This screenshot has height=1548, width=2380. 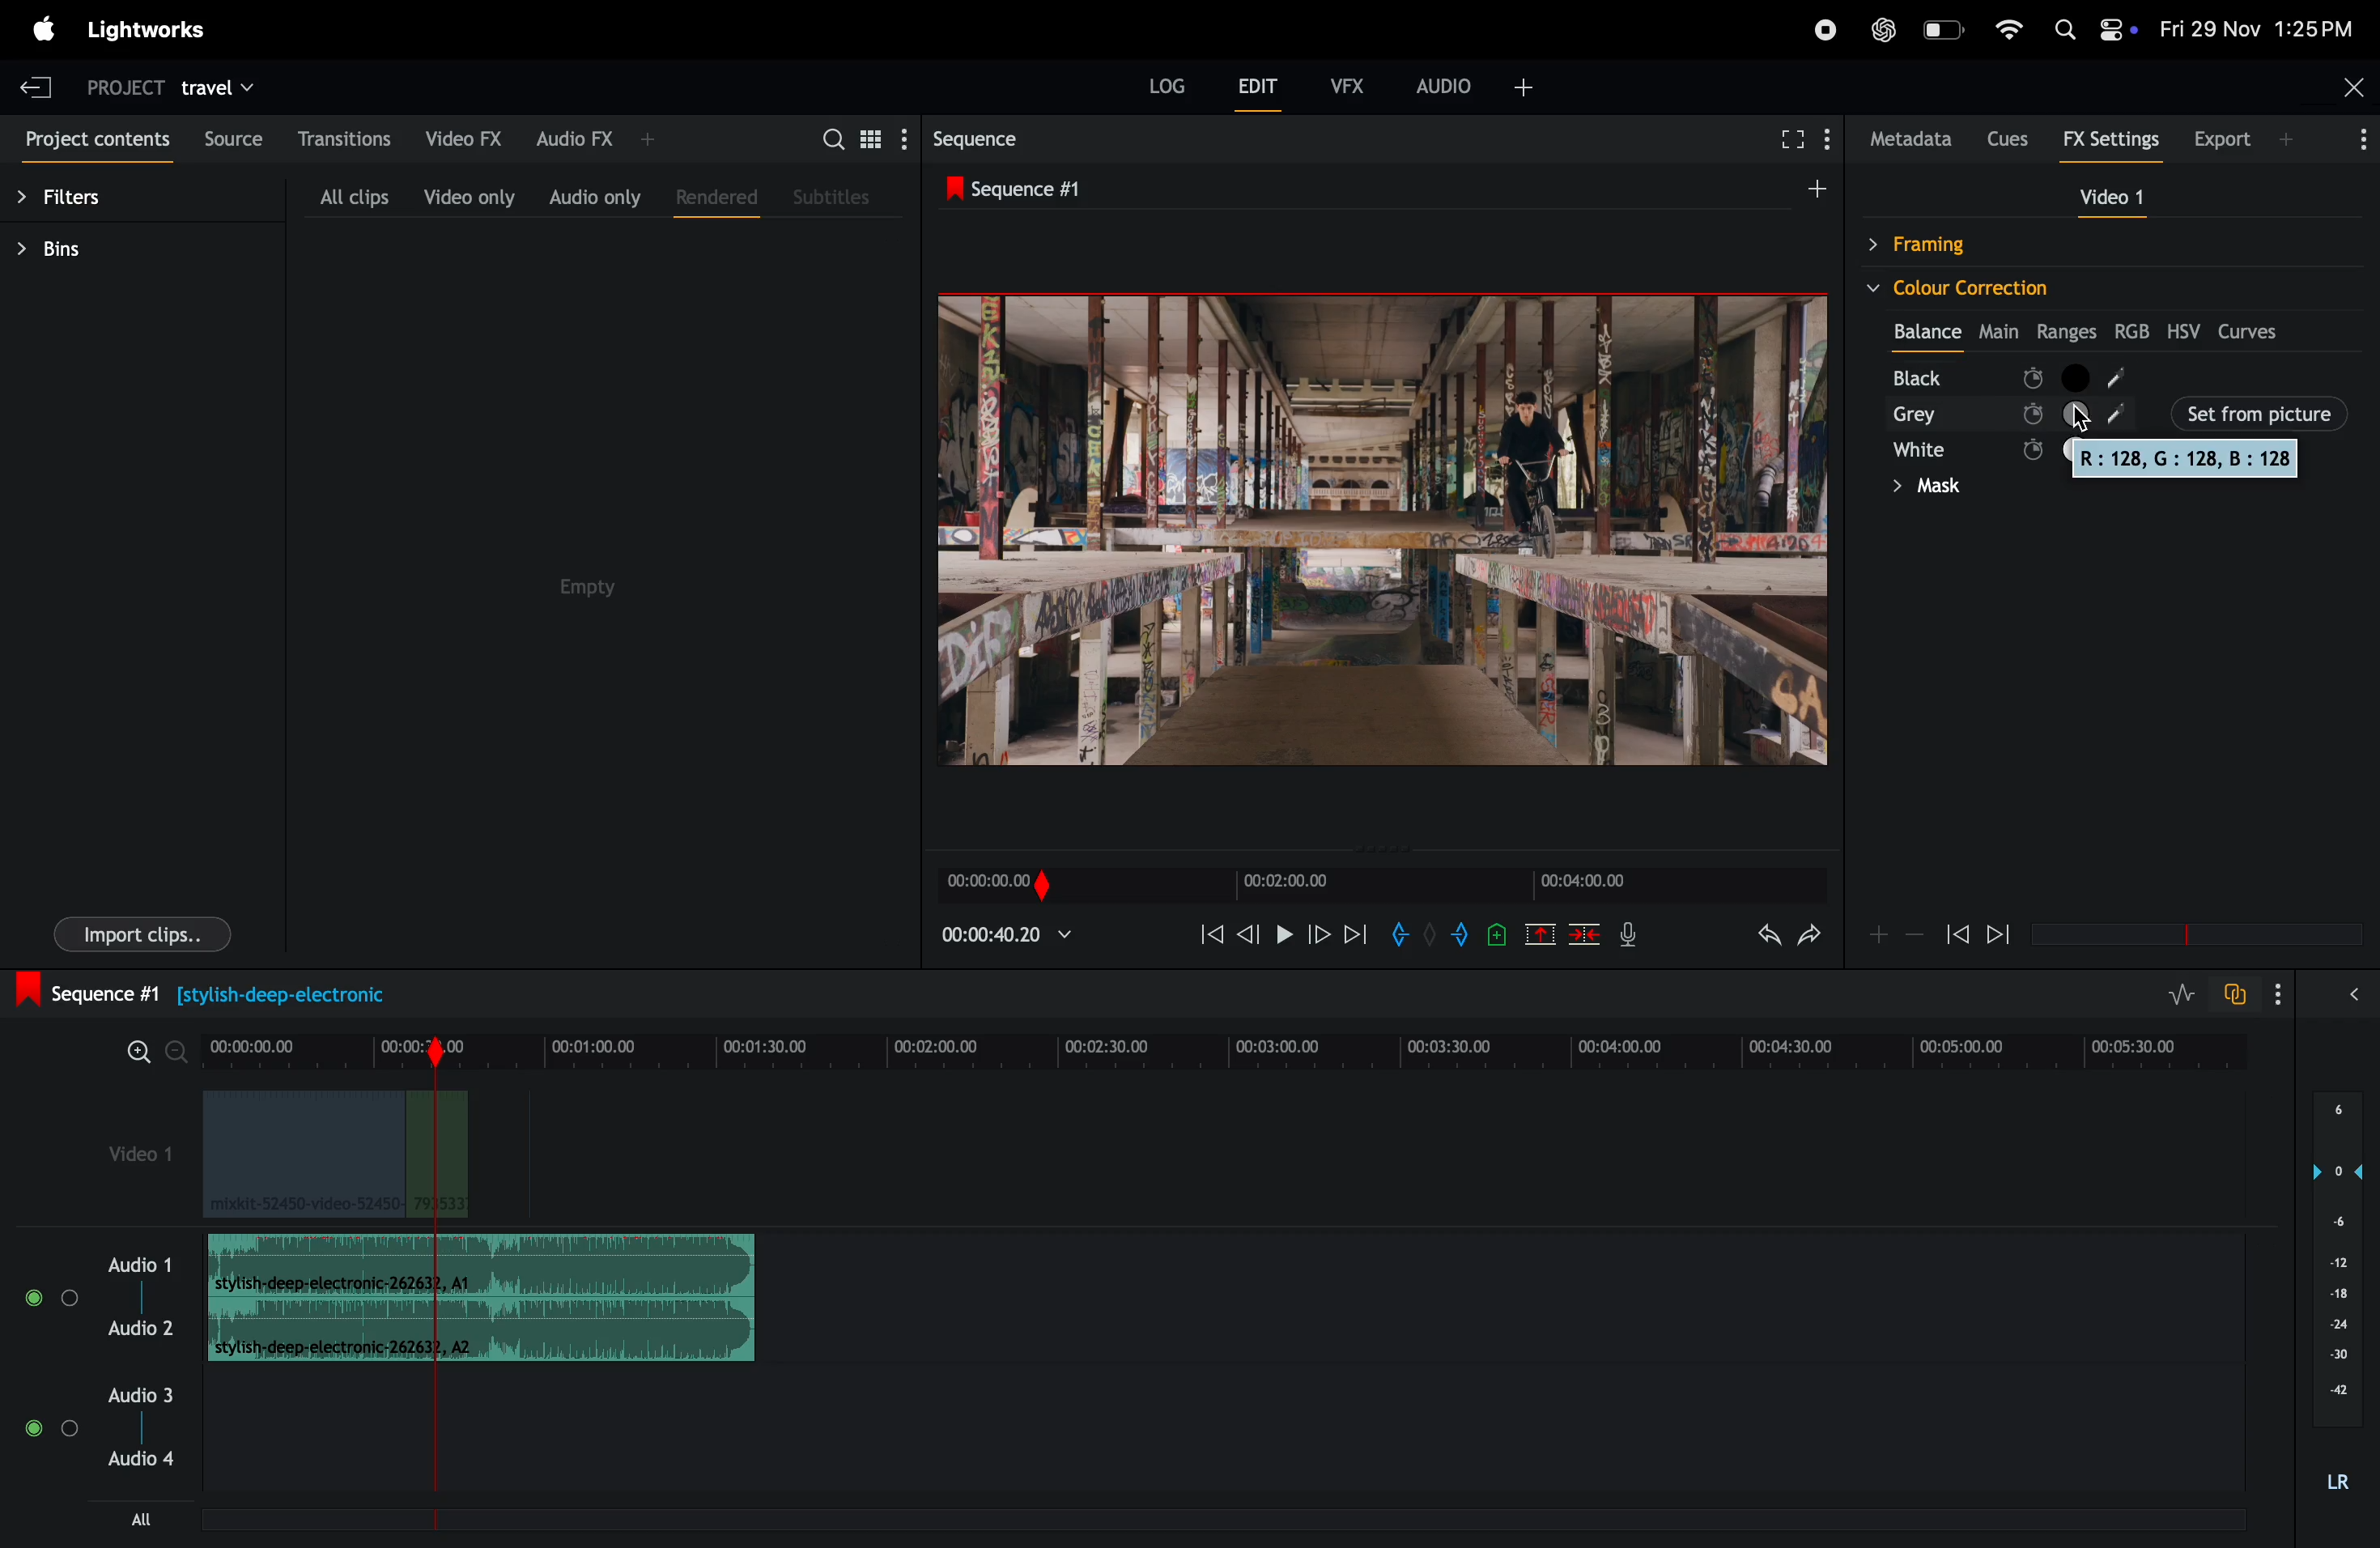 I want to click on battery, so click(x=1945, y=30).